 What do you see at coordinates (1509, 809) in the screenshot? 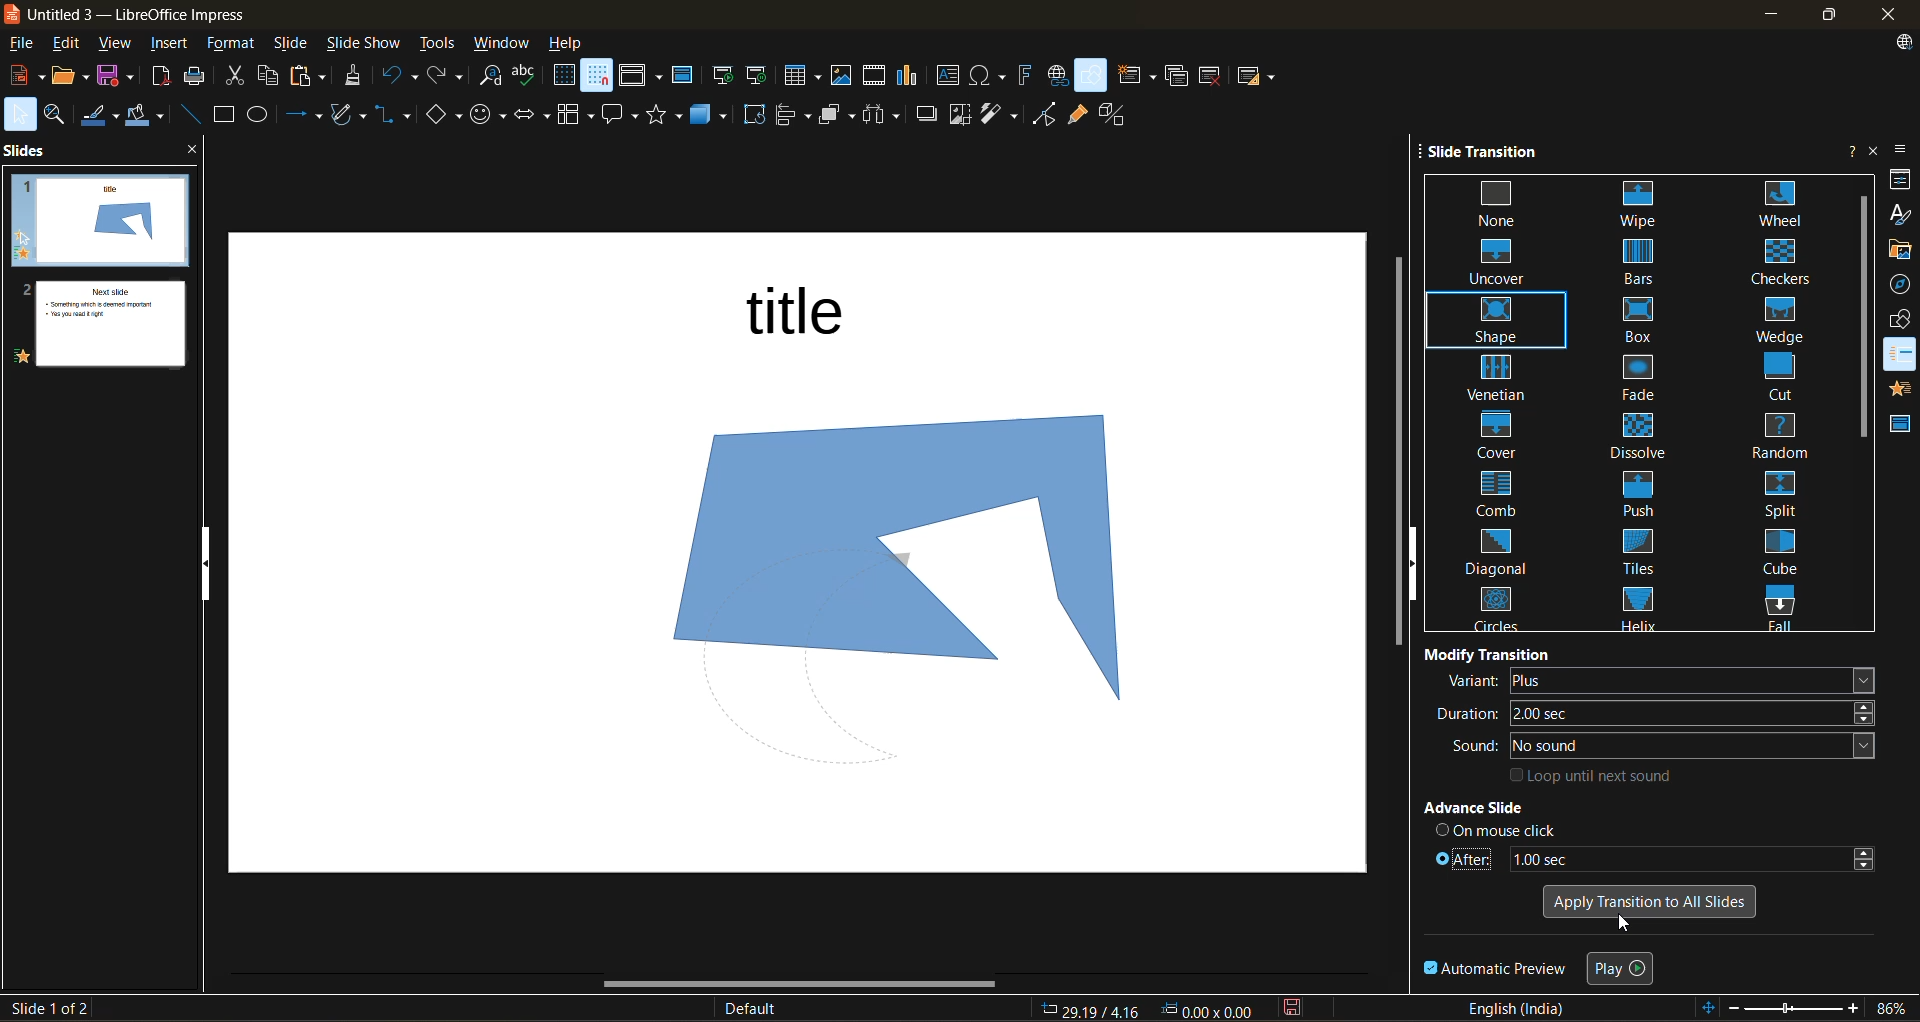
I see `advance slide` at bounding box center [1509, 809].